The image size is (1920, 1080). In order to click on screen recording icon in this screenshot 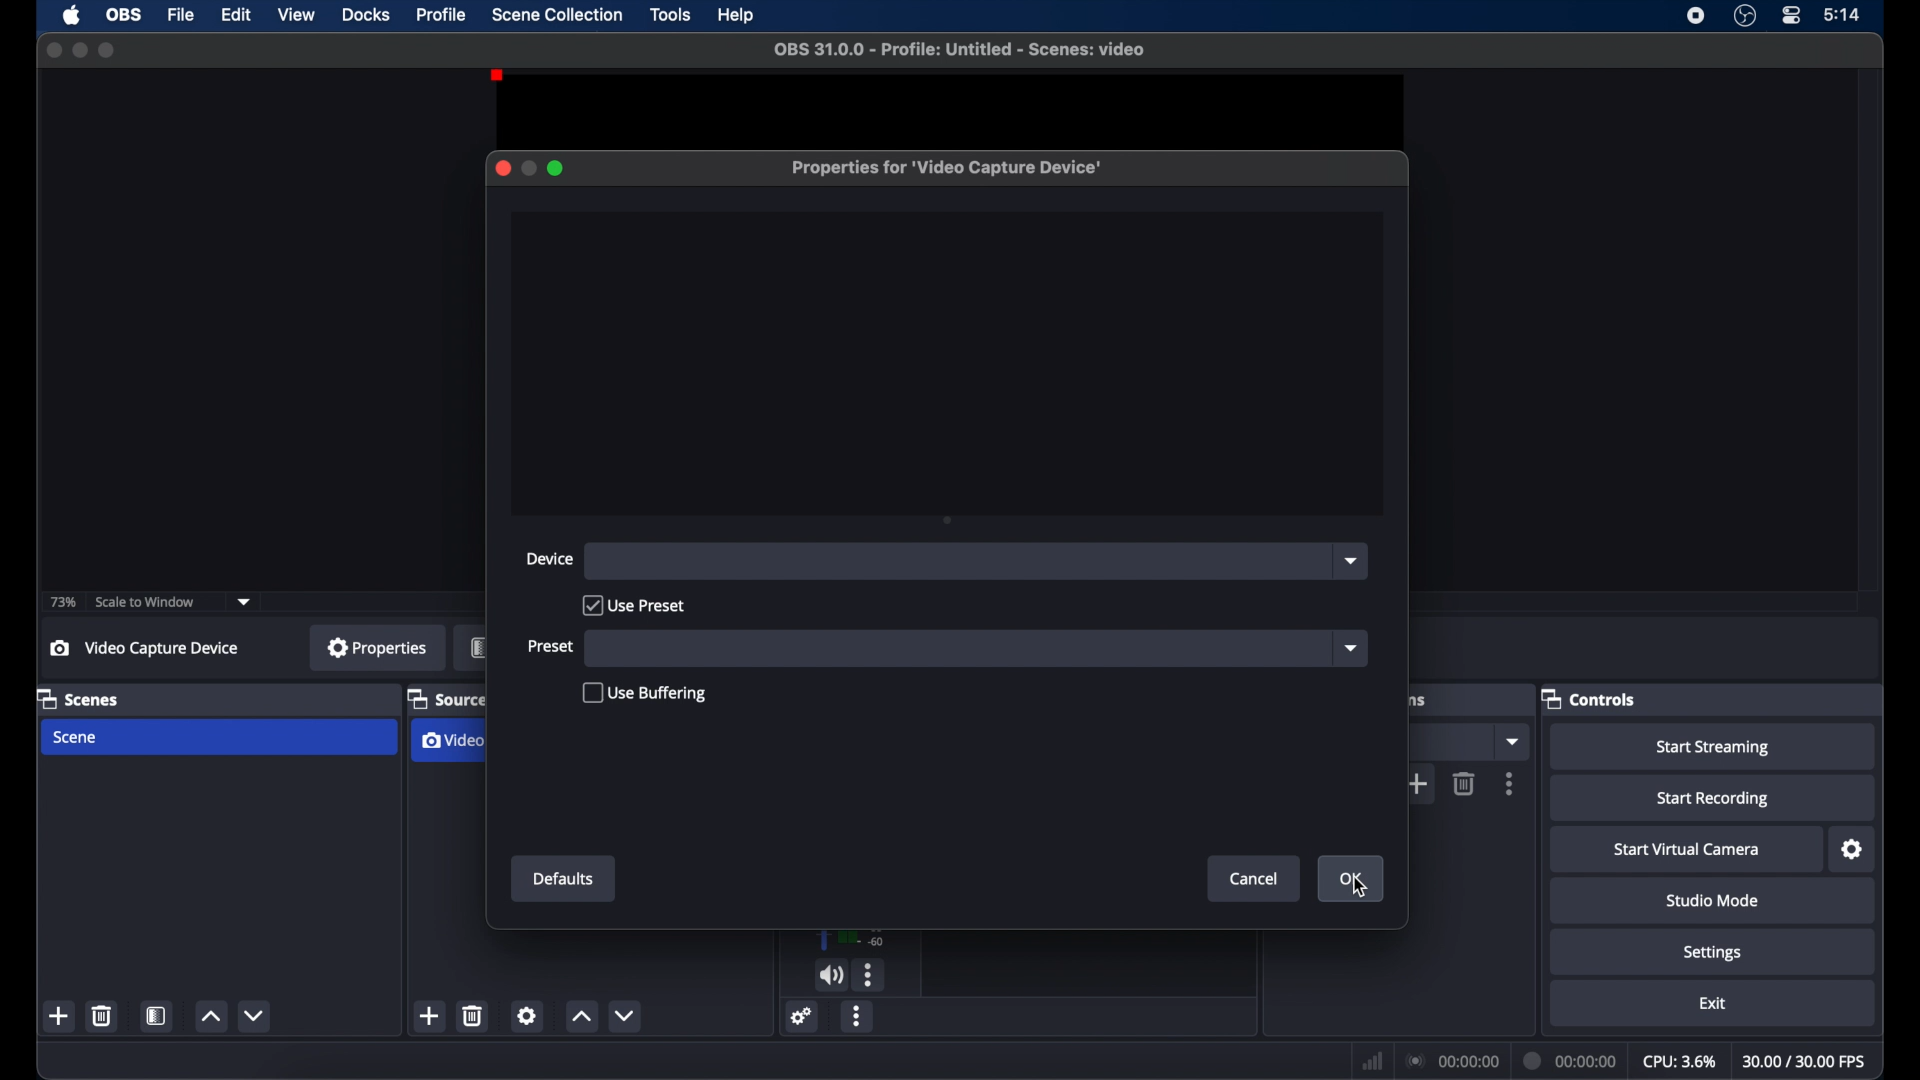, I will do `click(1696, 16)`.